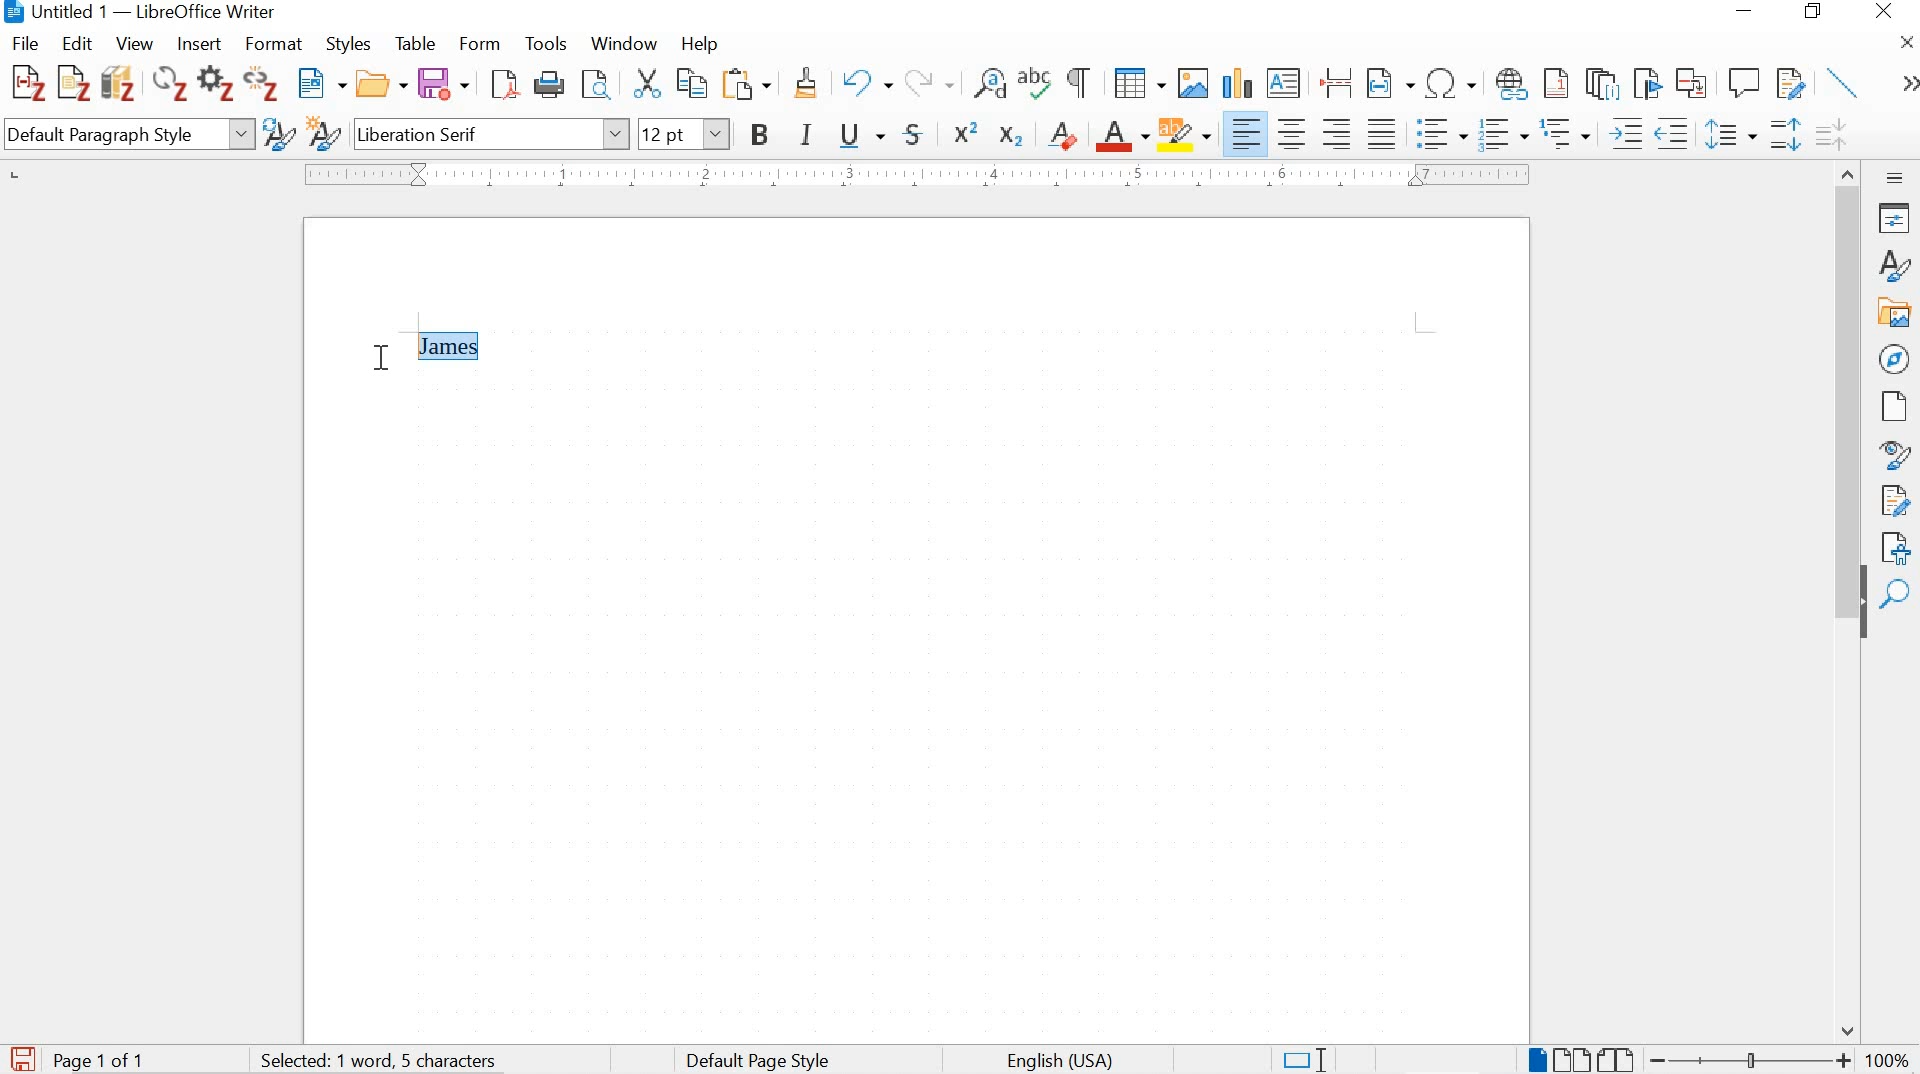  What do you see at coordinates (808, 86) in the screenshot?
I see `clone formatting` at bounding box center [808, 86].